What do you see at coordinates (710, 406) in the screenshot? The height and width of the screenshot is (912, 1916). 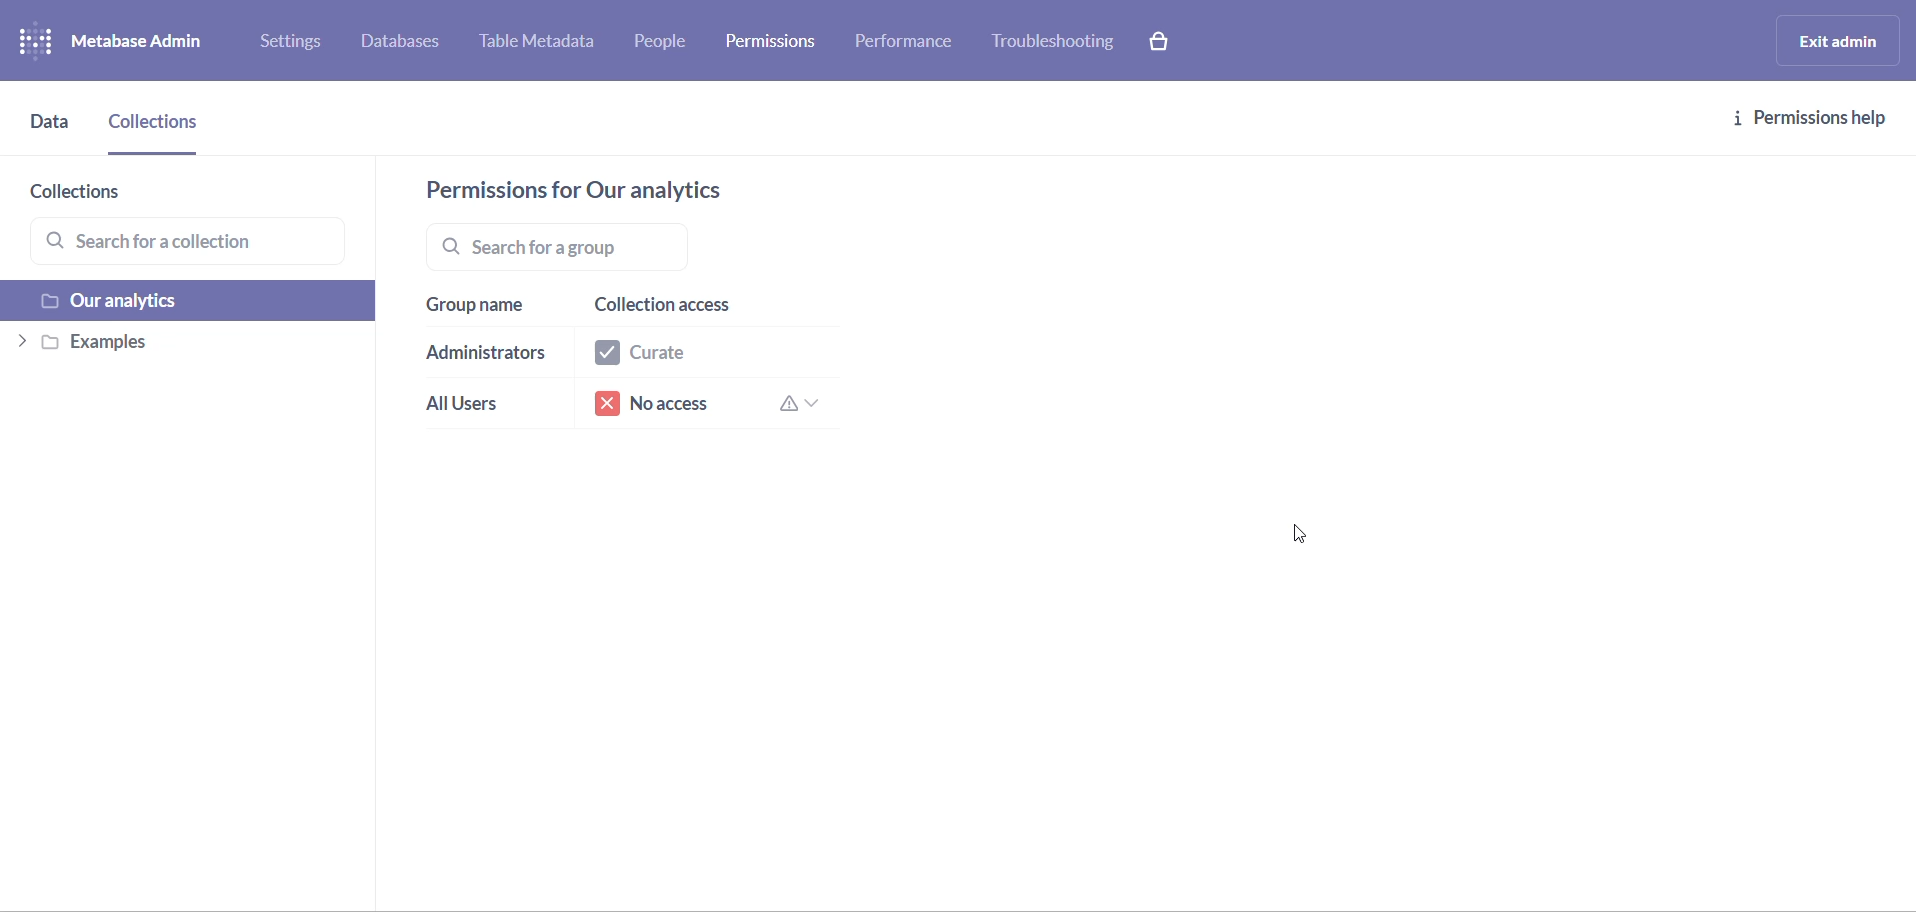 I see `access level` at bounding box center [710, 406].